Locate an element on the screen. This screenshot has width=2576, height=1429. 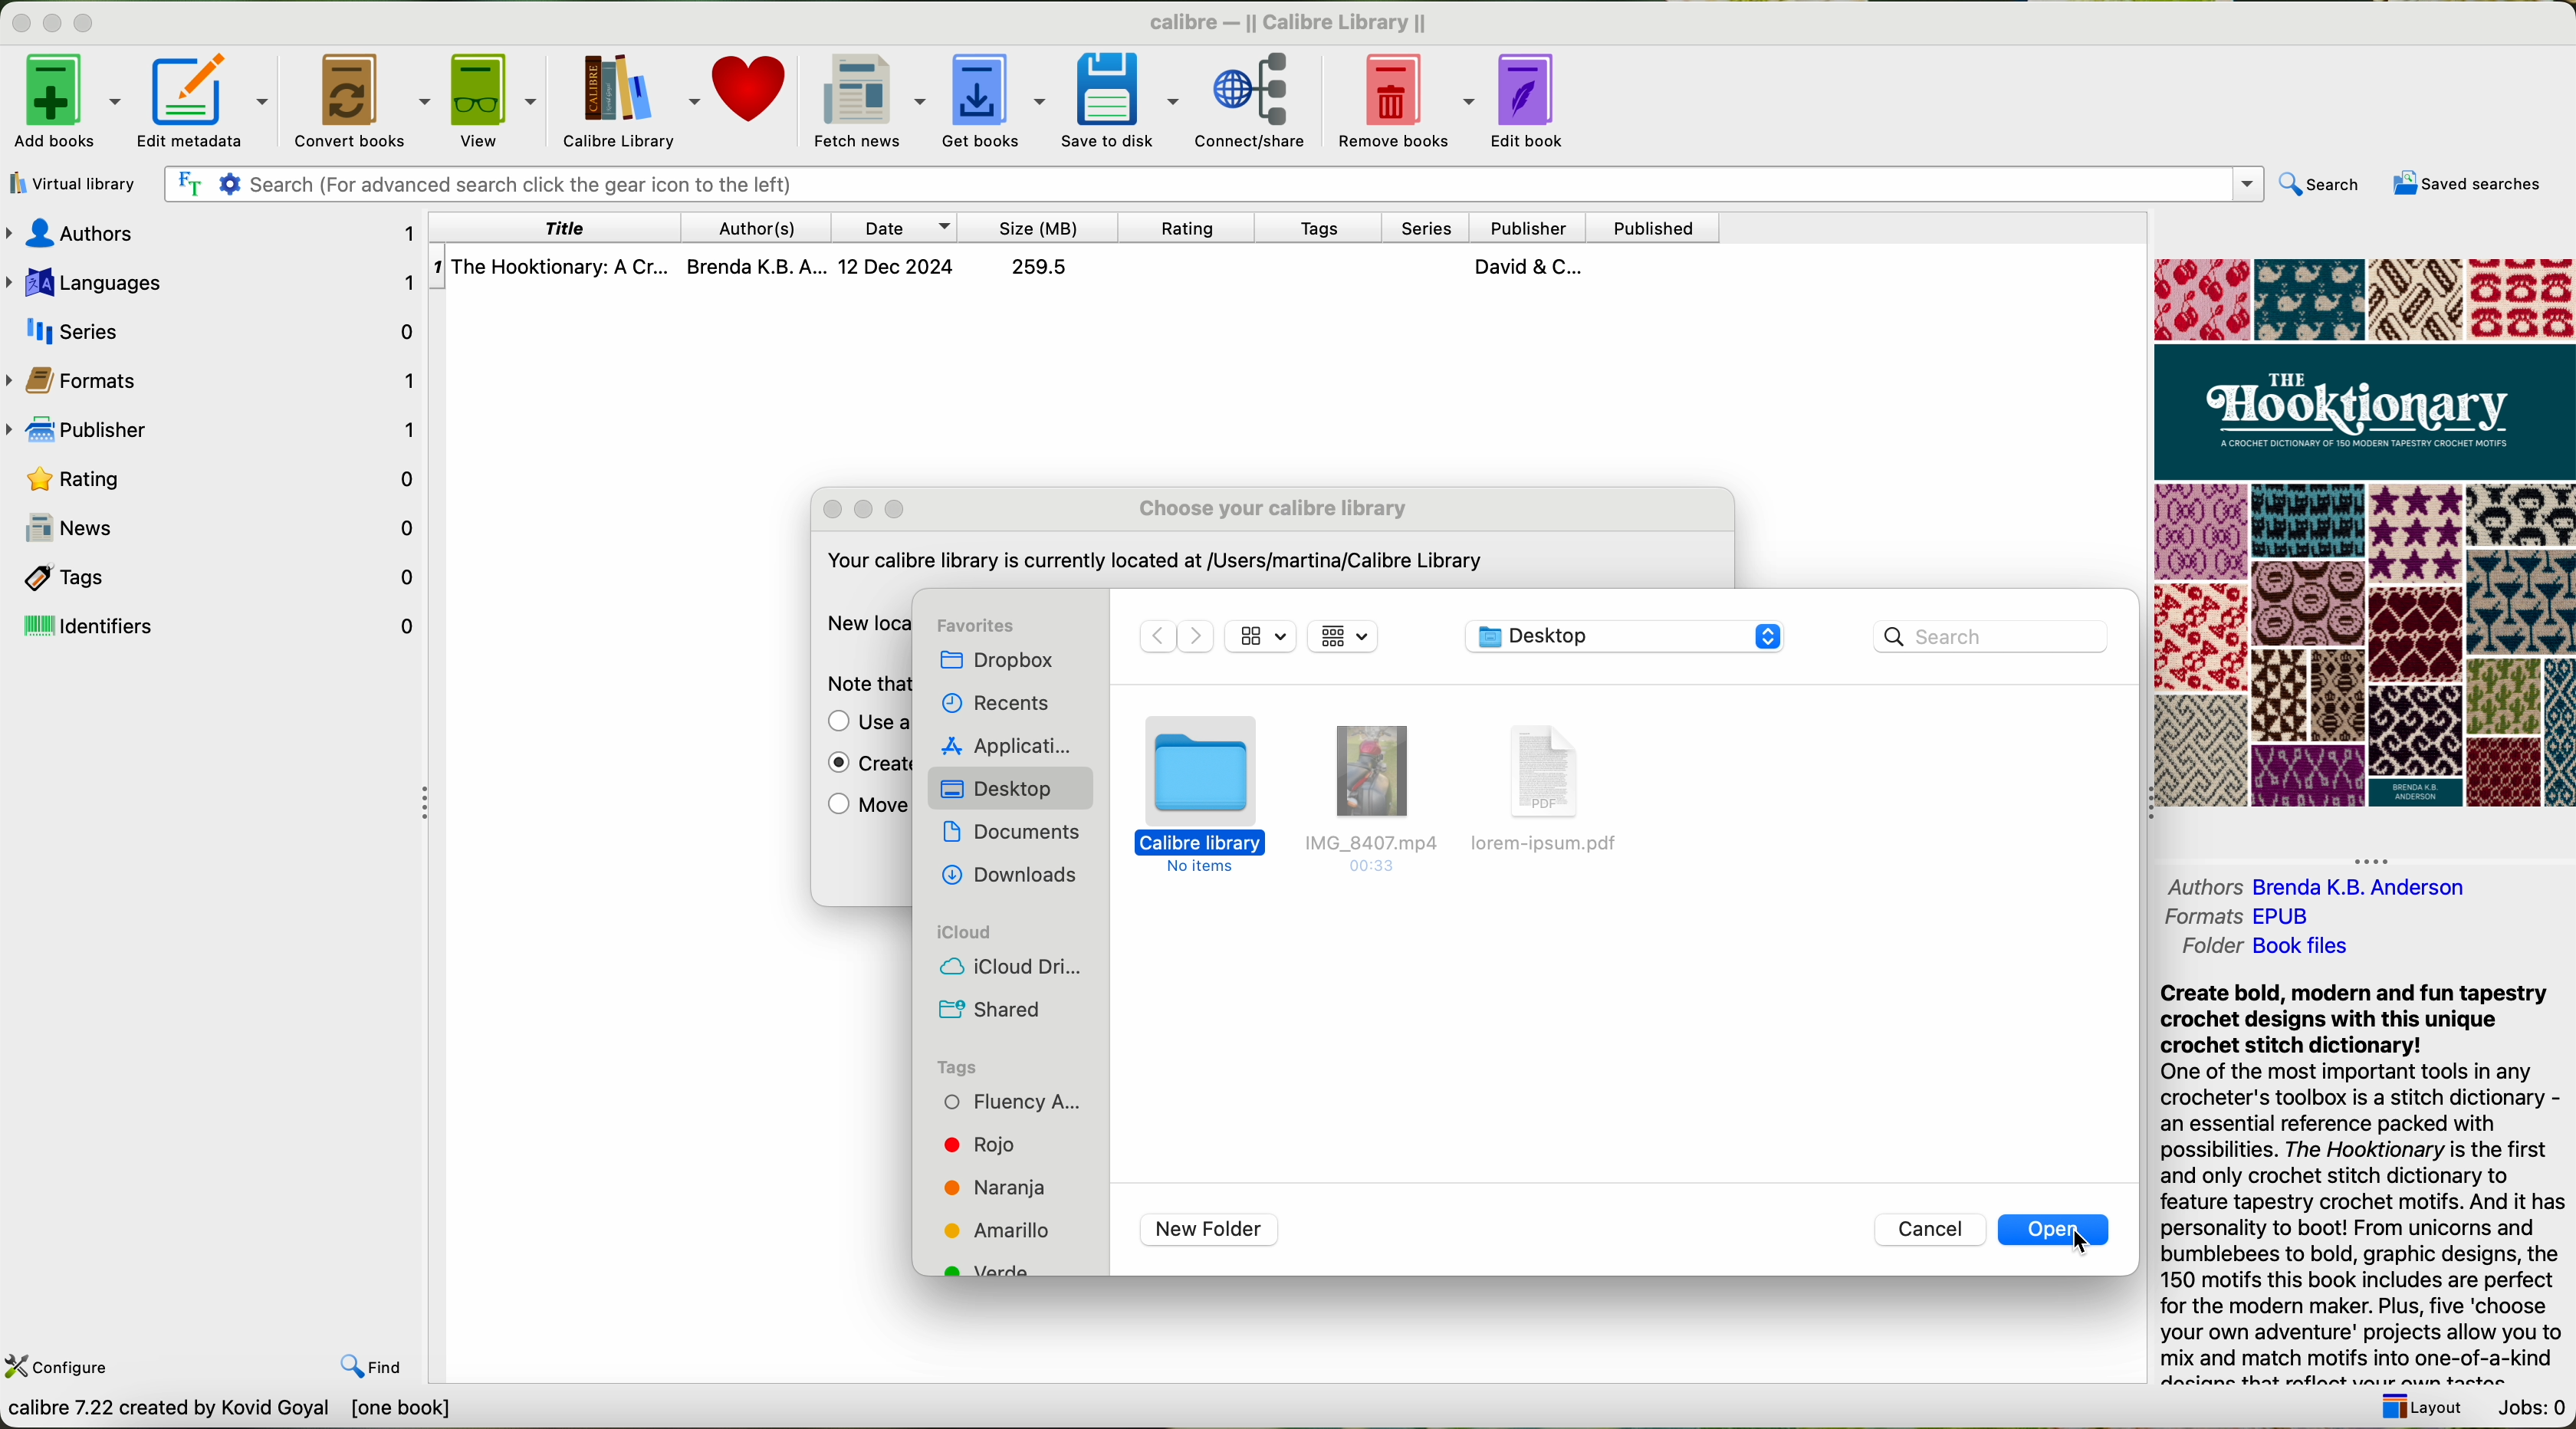
desktop is located at coordinates (1632, 637).